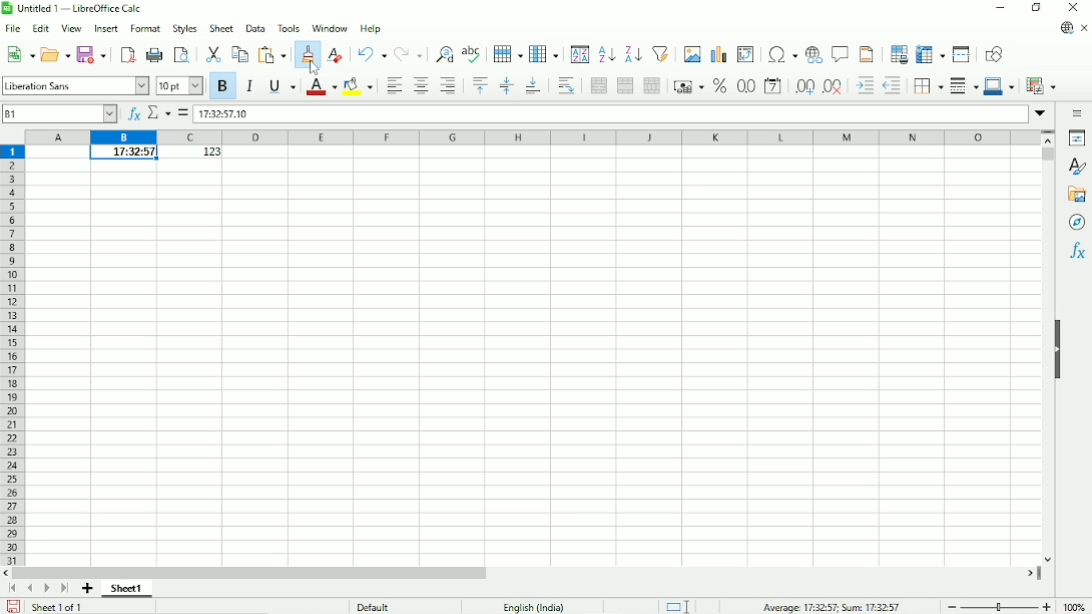 Image resolution: width=1092 pixels, height=614 pixels. What do you see at coordinates (930, 54) in the screenshot?
I see `Freeze rows and columns` at bounding box center [930, 54].